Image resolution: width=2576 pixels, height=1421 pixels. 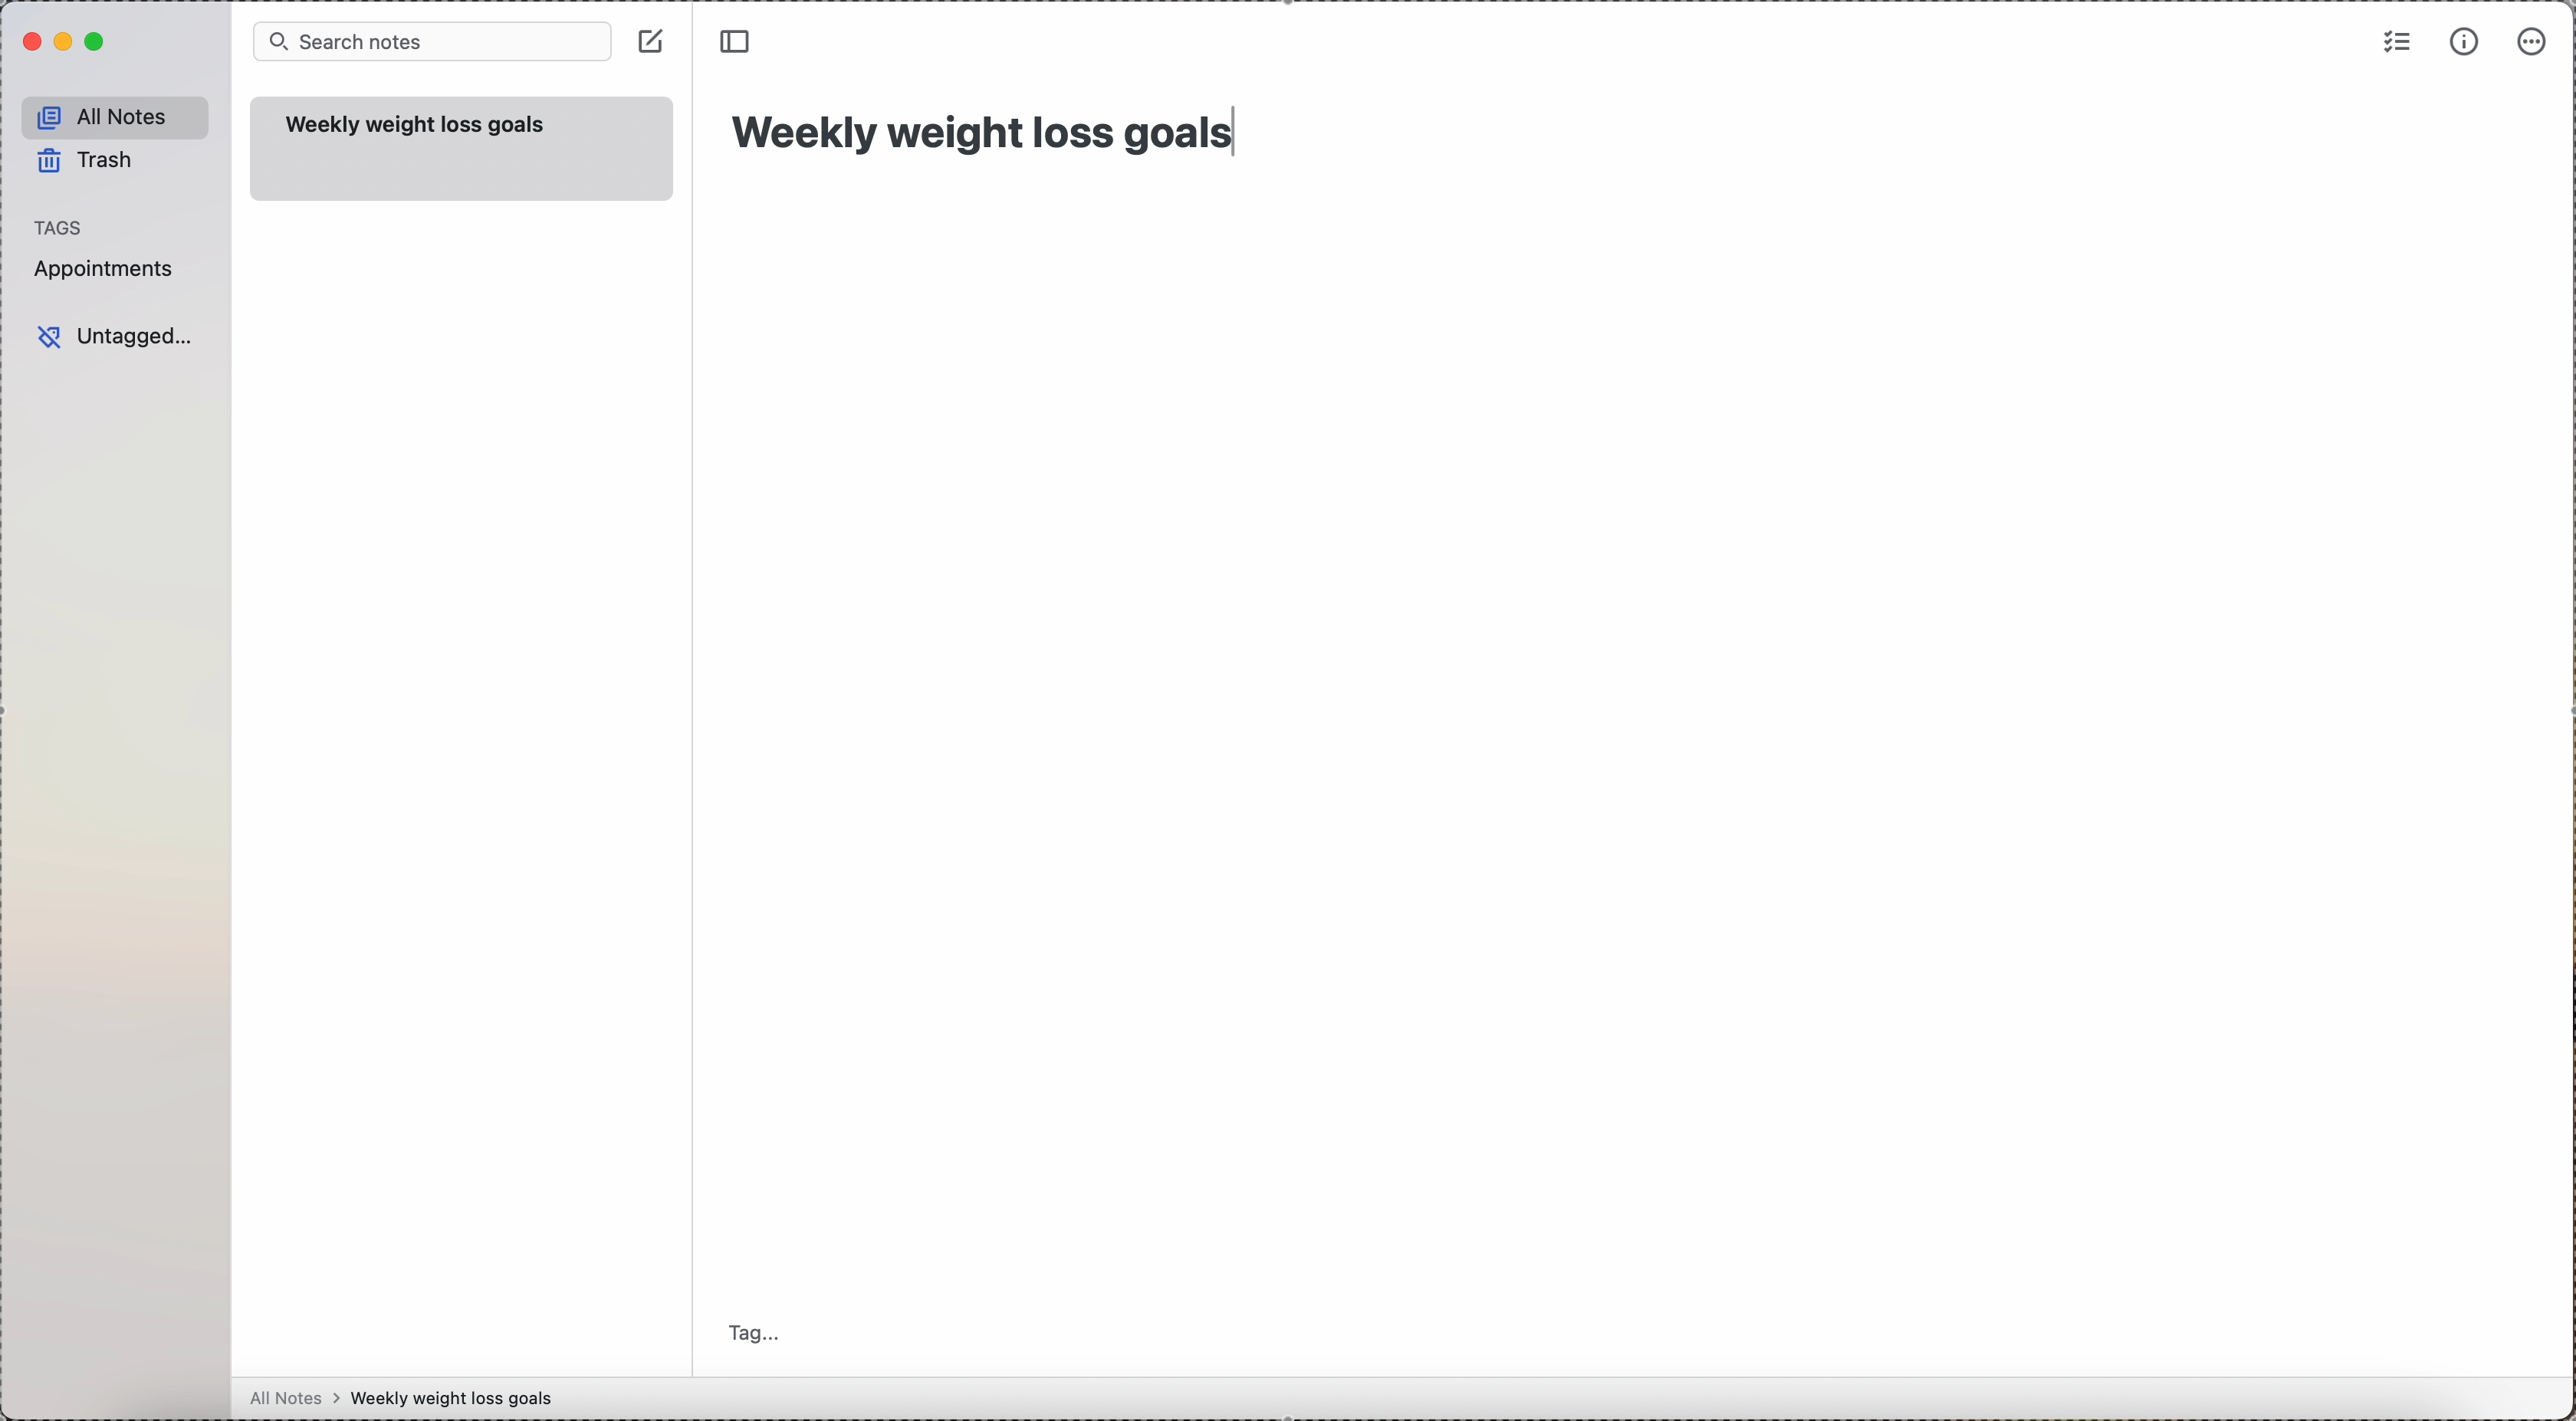 I want to click on minimize Simplenote, so click(x=66, y=41).